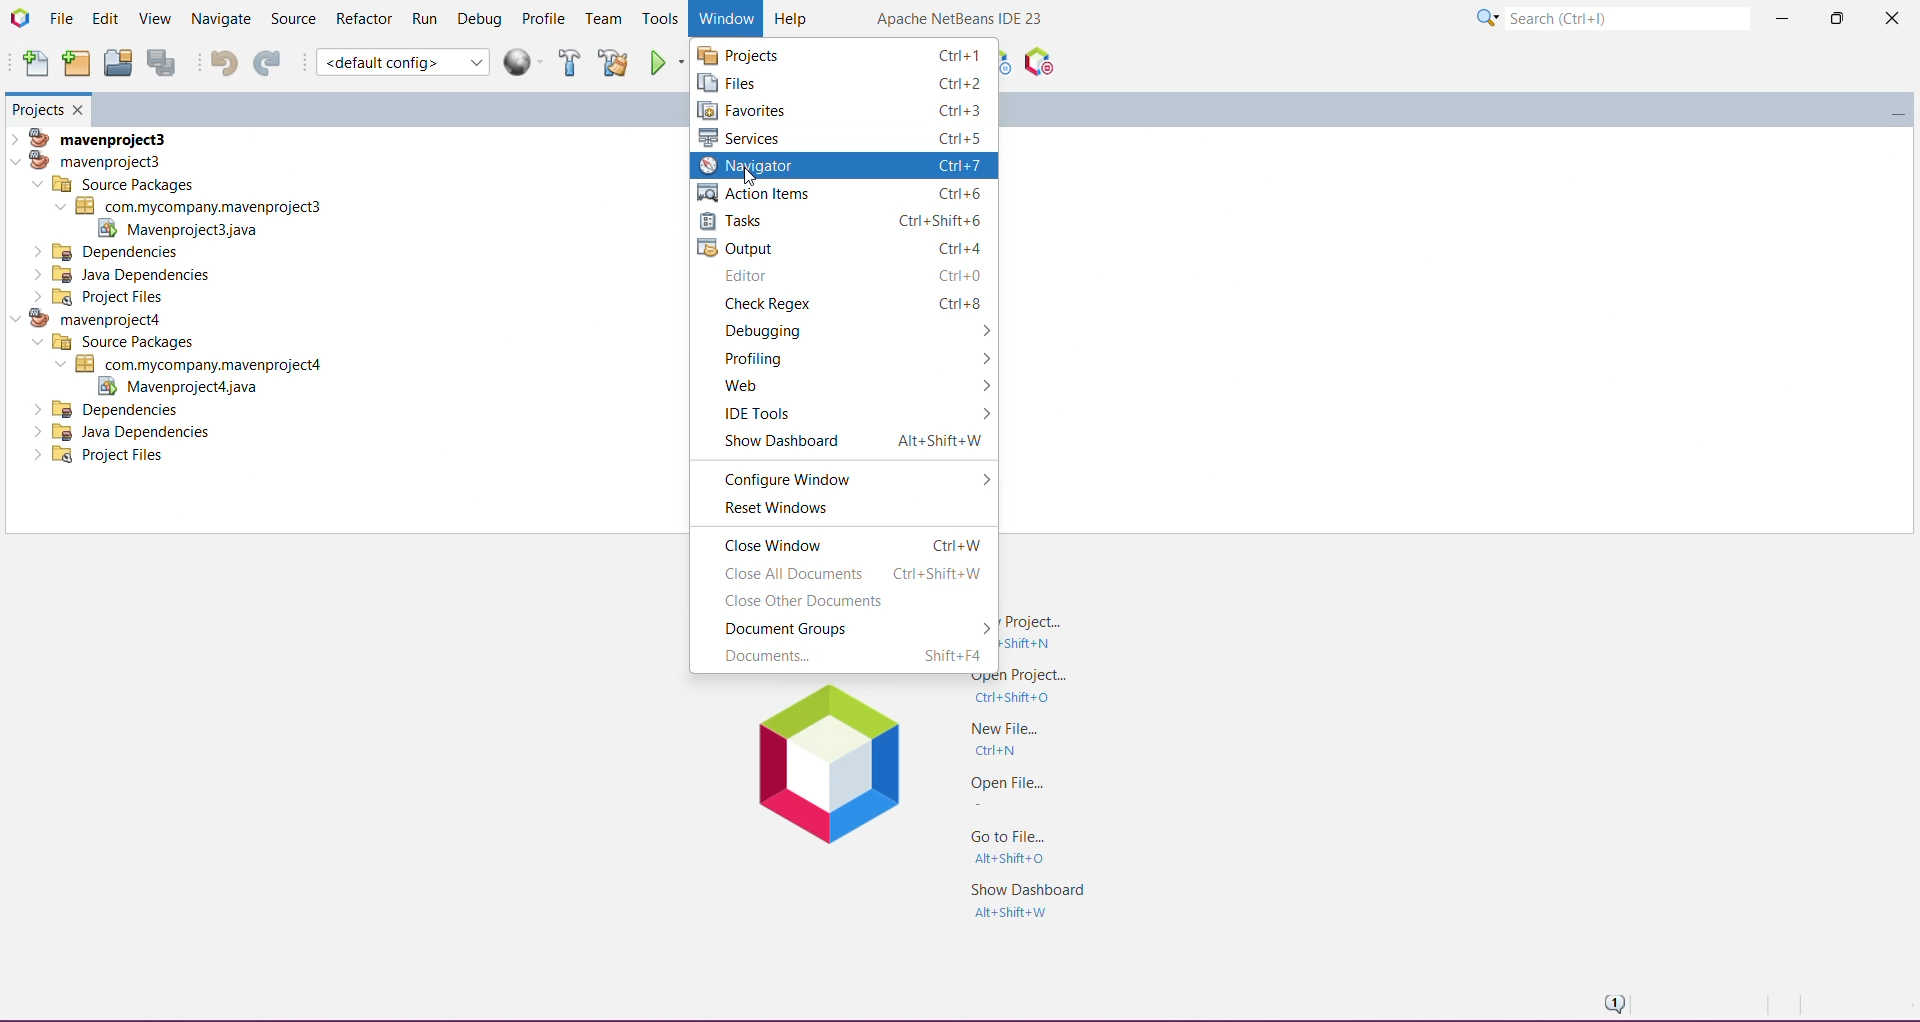  Describe the element at coordinates (115, 184) in the screenshot. I see `Source Packages` at that location.